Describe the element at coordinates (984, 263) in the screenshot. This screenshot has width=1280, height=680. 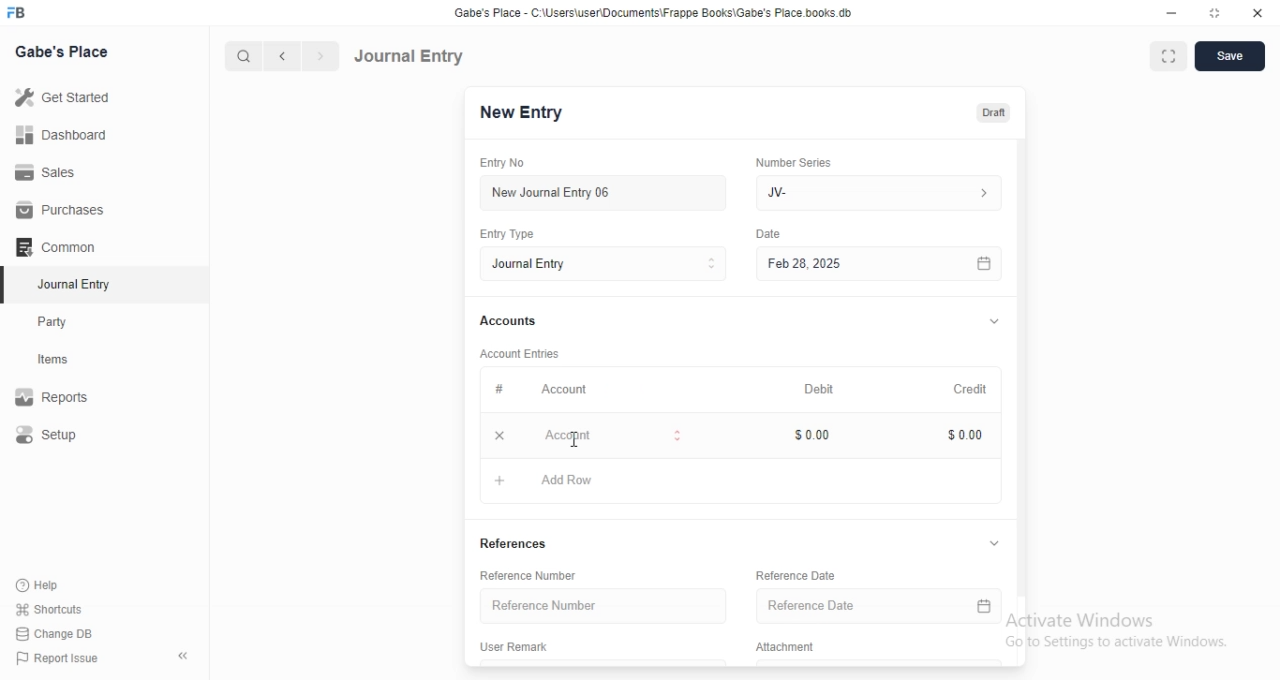
I see `calender` at that location.